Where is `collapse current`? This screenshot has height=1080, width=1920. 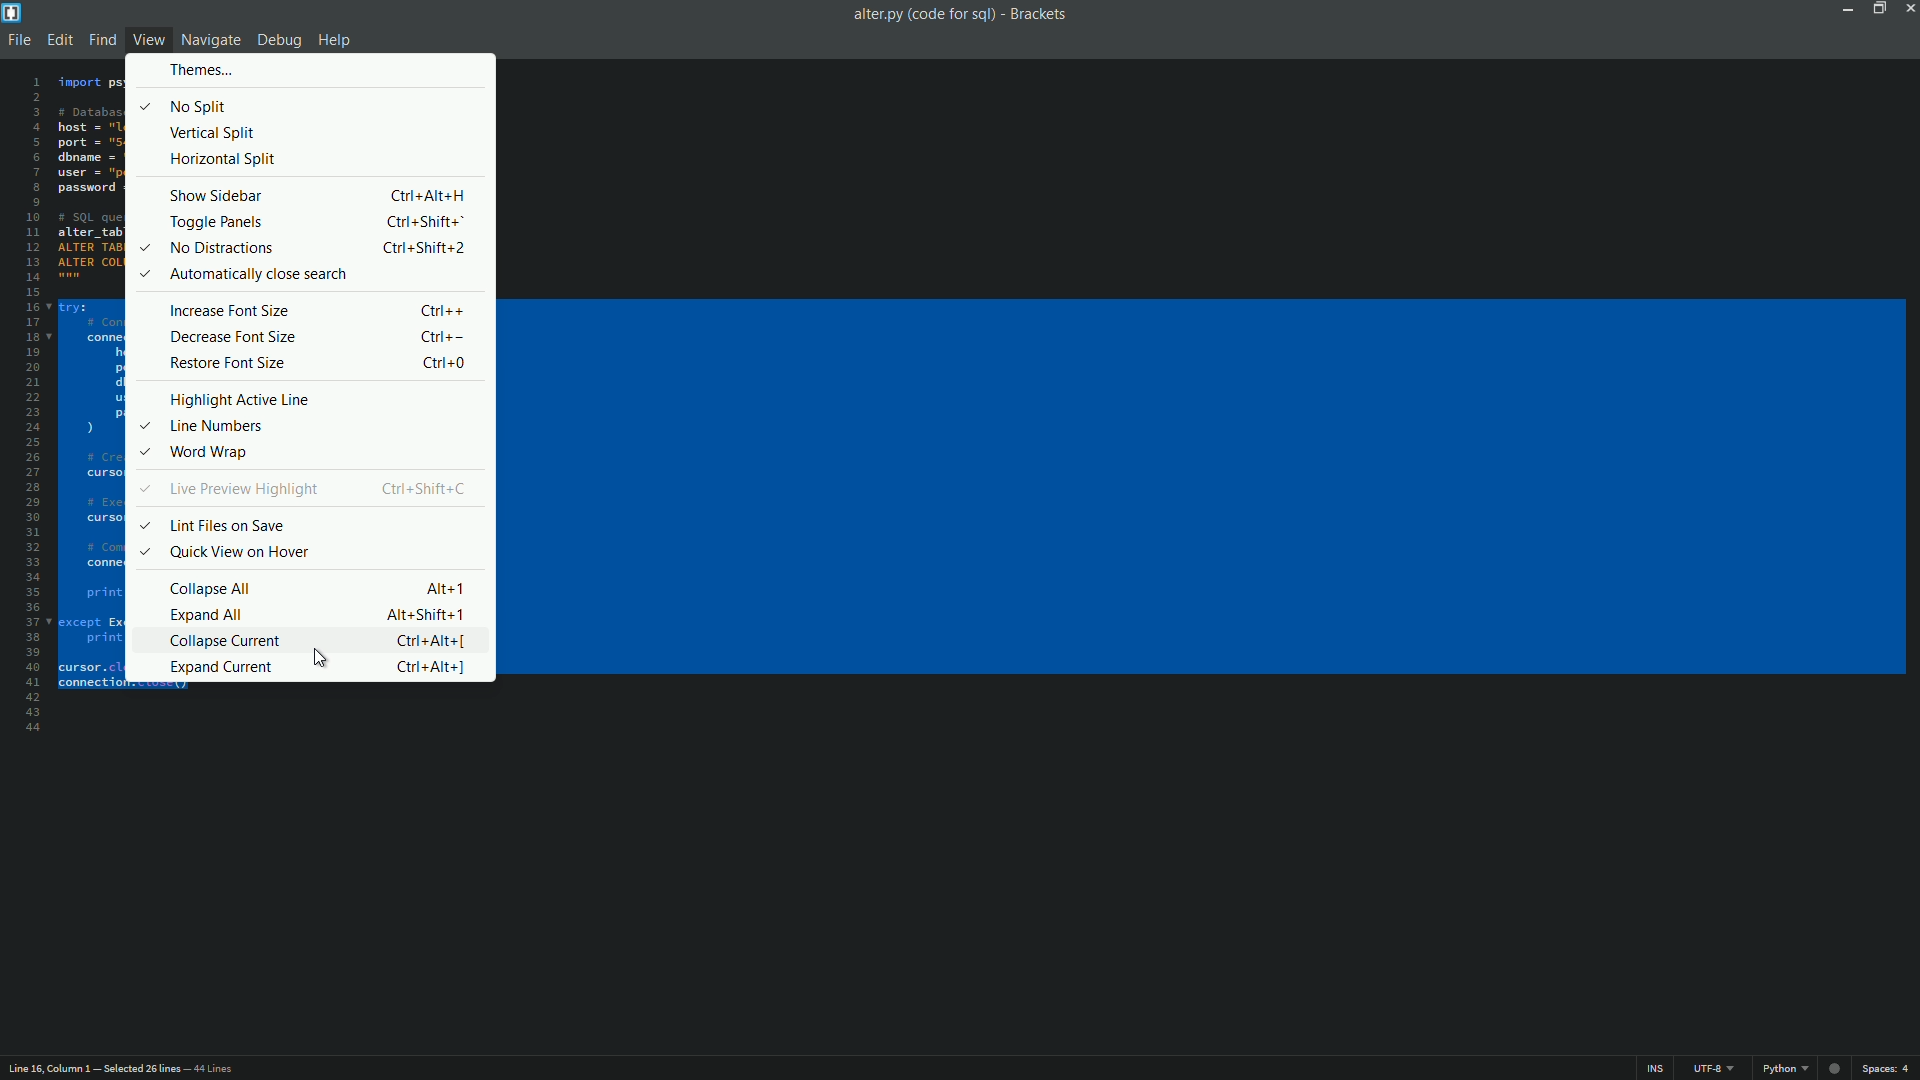 collapse current is located at coordinates (227, 642).